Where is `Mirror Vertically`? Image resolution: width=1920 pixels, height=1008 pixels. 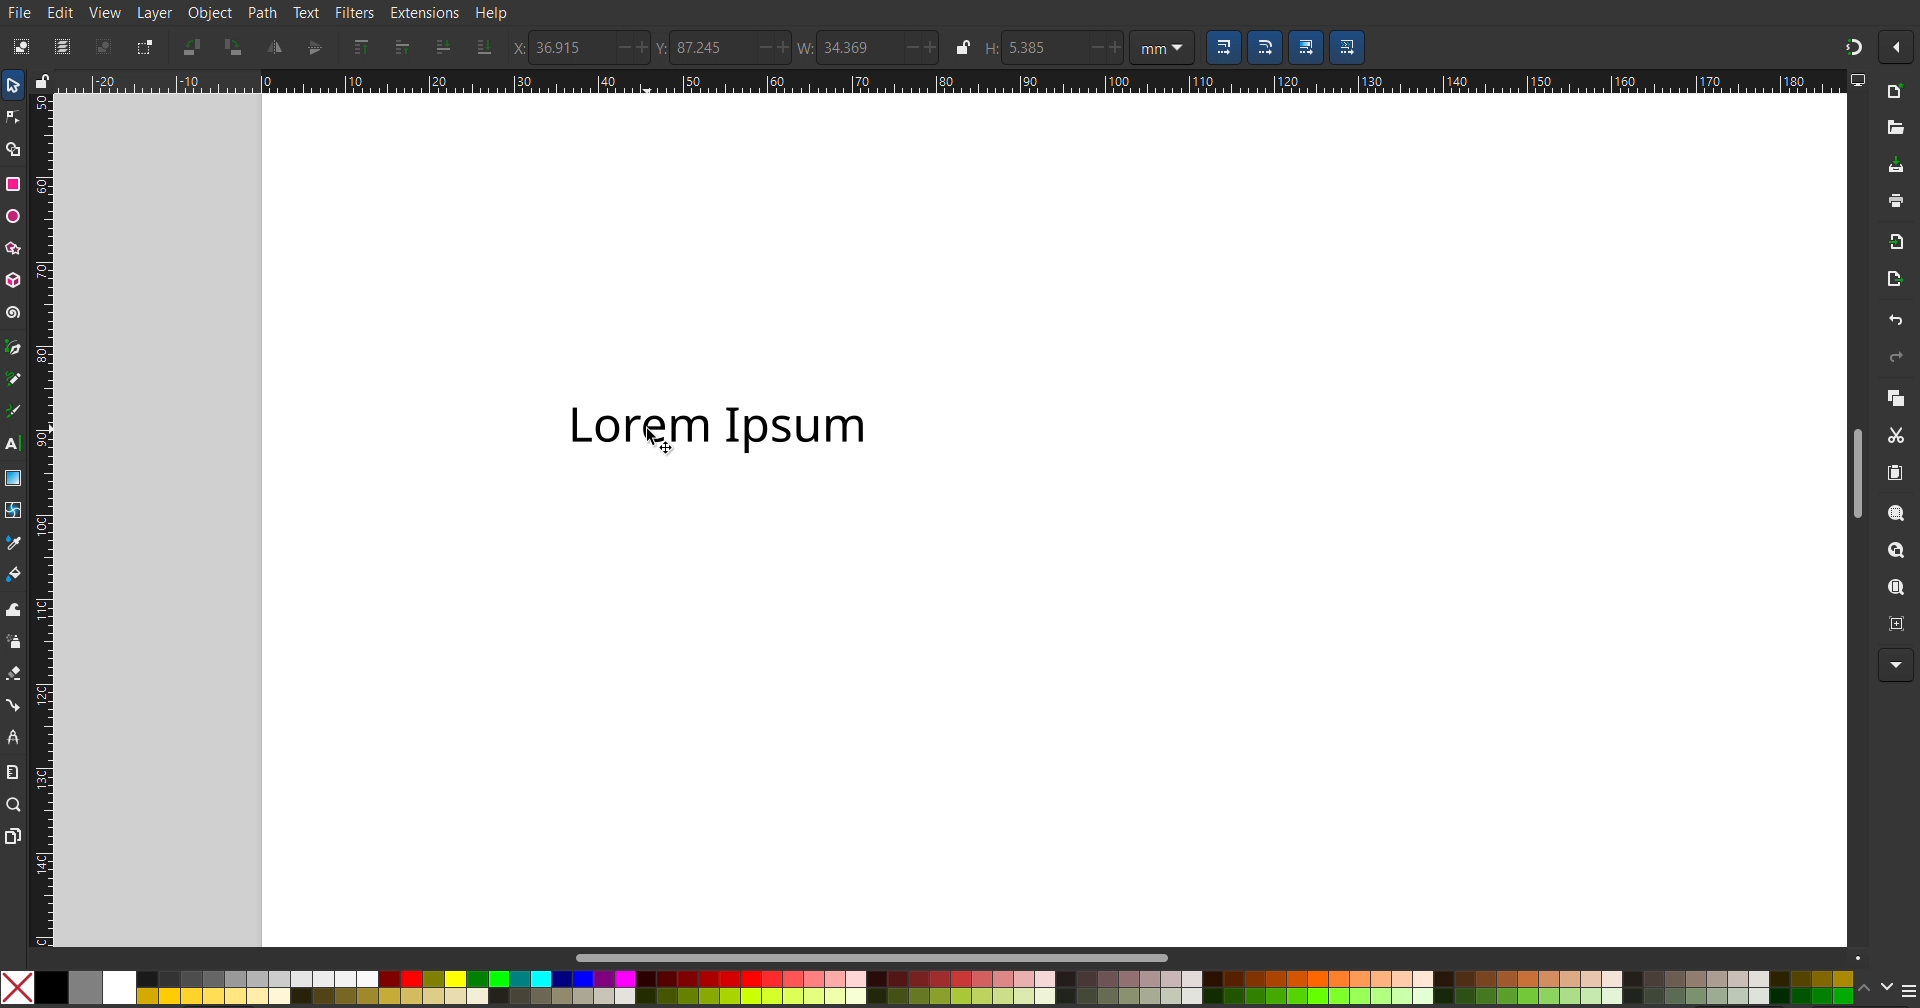 Mirror Vertically is located at coordinates (275, 49).